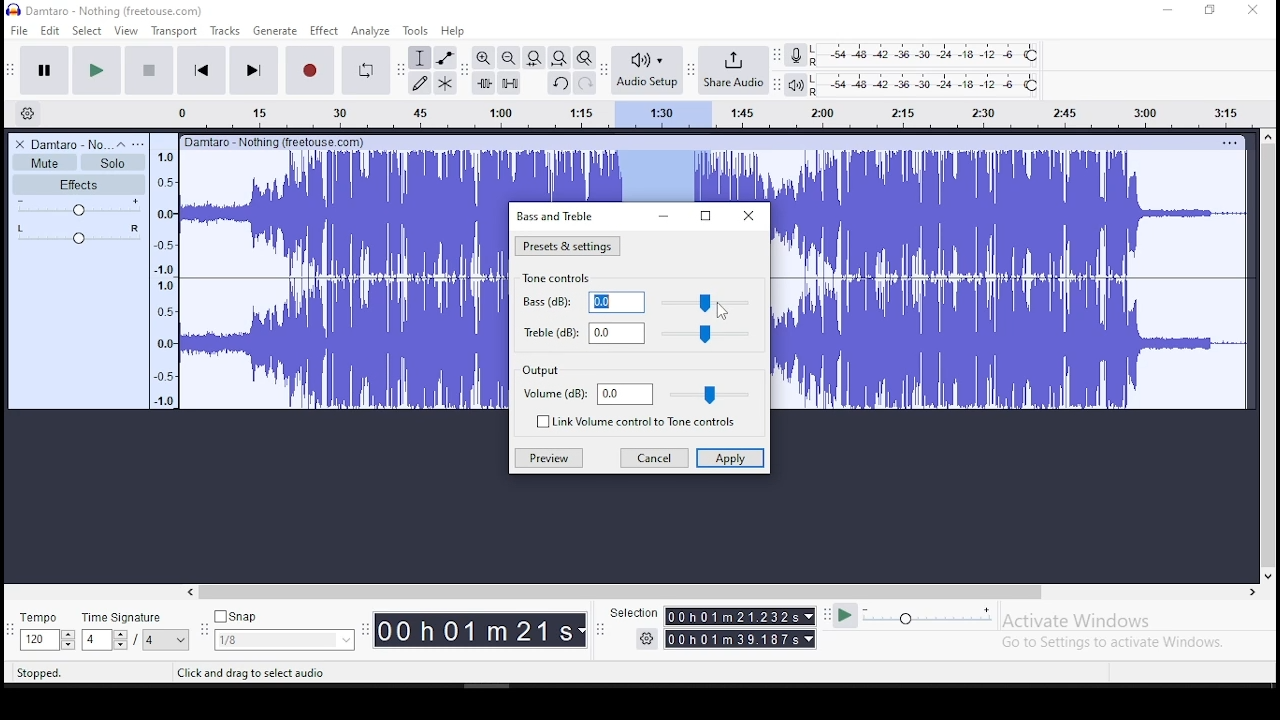  I want to click on tempo, so click(44, 619).